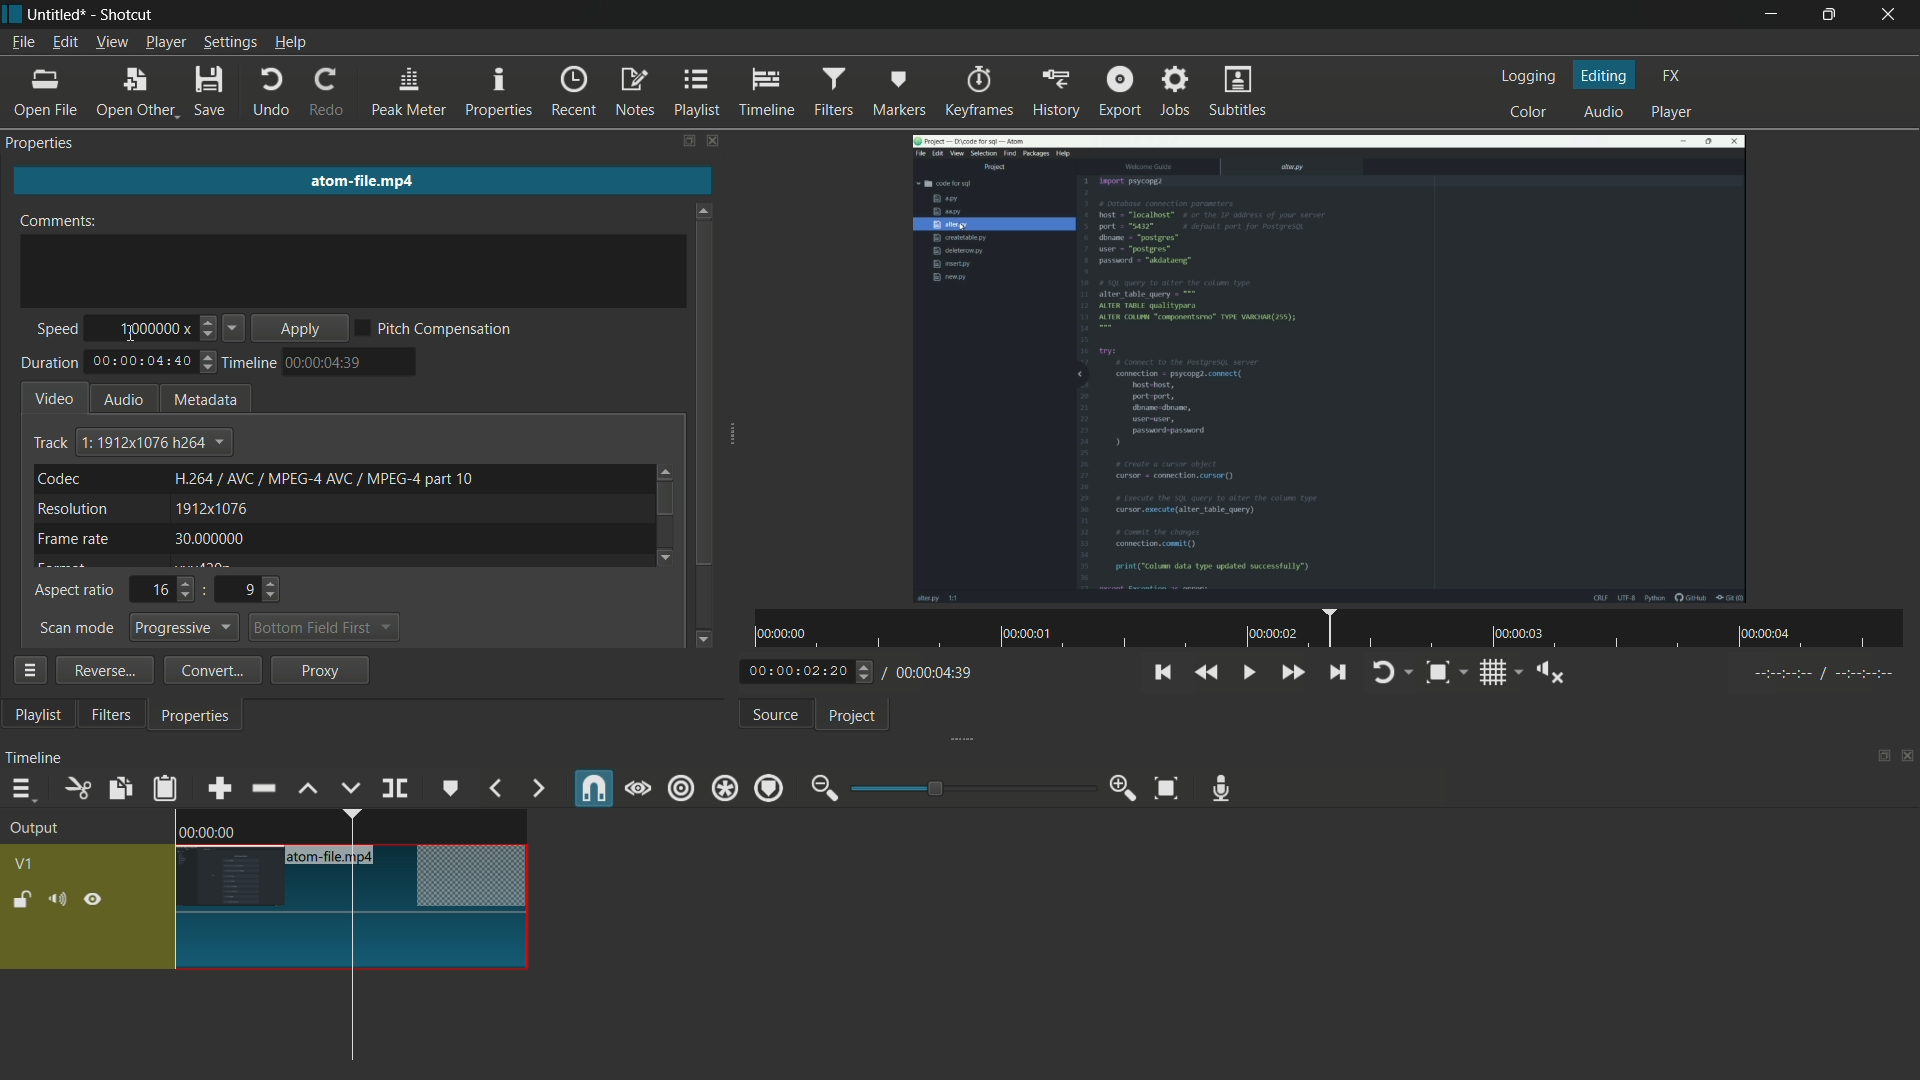 Image resolution: width=1920 pixels, height=1080 pixels. What do you see at coordinates (40, 830) in the screenshot?
I see `output` at bounding box center [40, 830].